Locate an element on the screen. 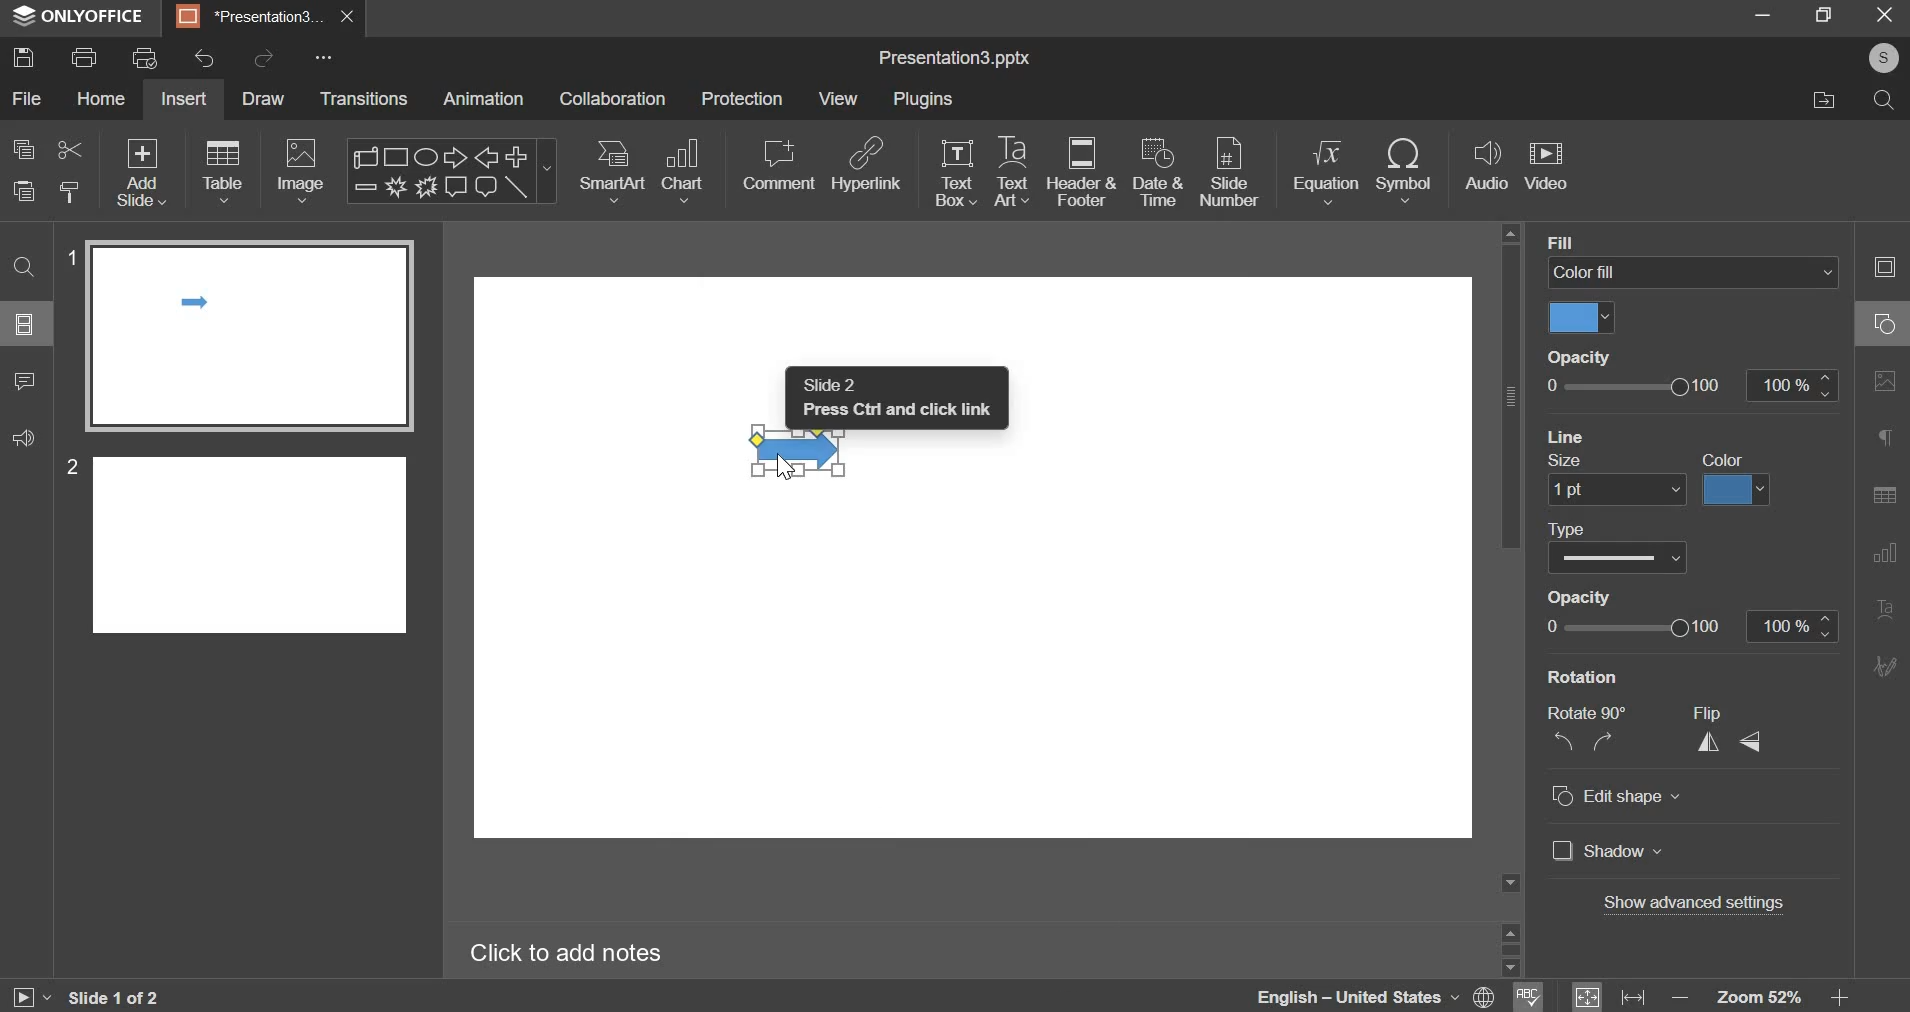 This screenshot has width=1910, height=1012. flip horizontally is located at coordinates (1709, 742).